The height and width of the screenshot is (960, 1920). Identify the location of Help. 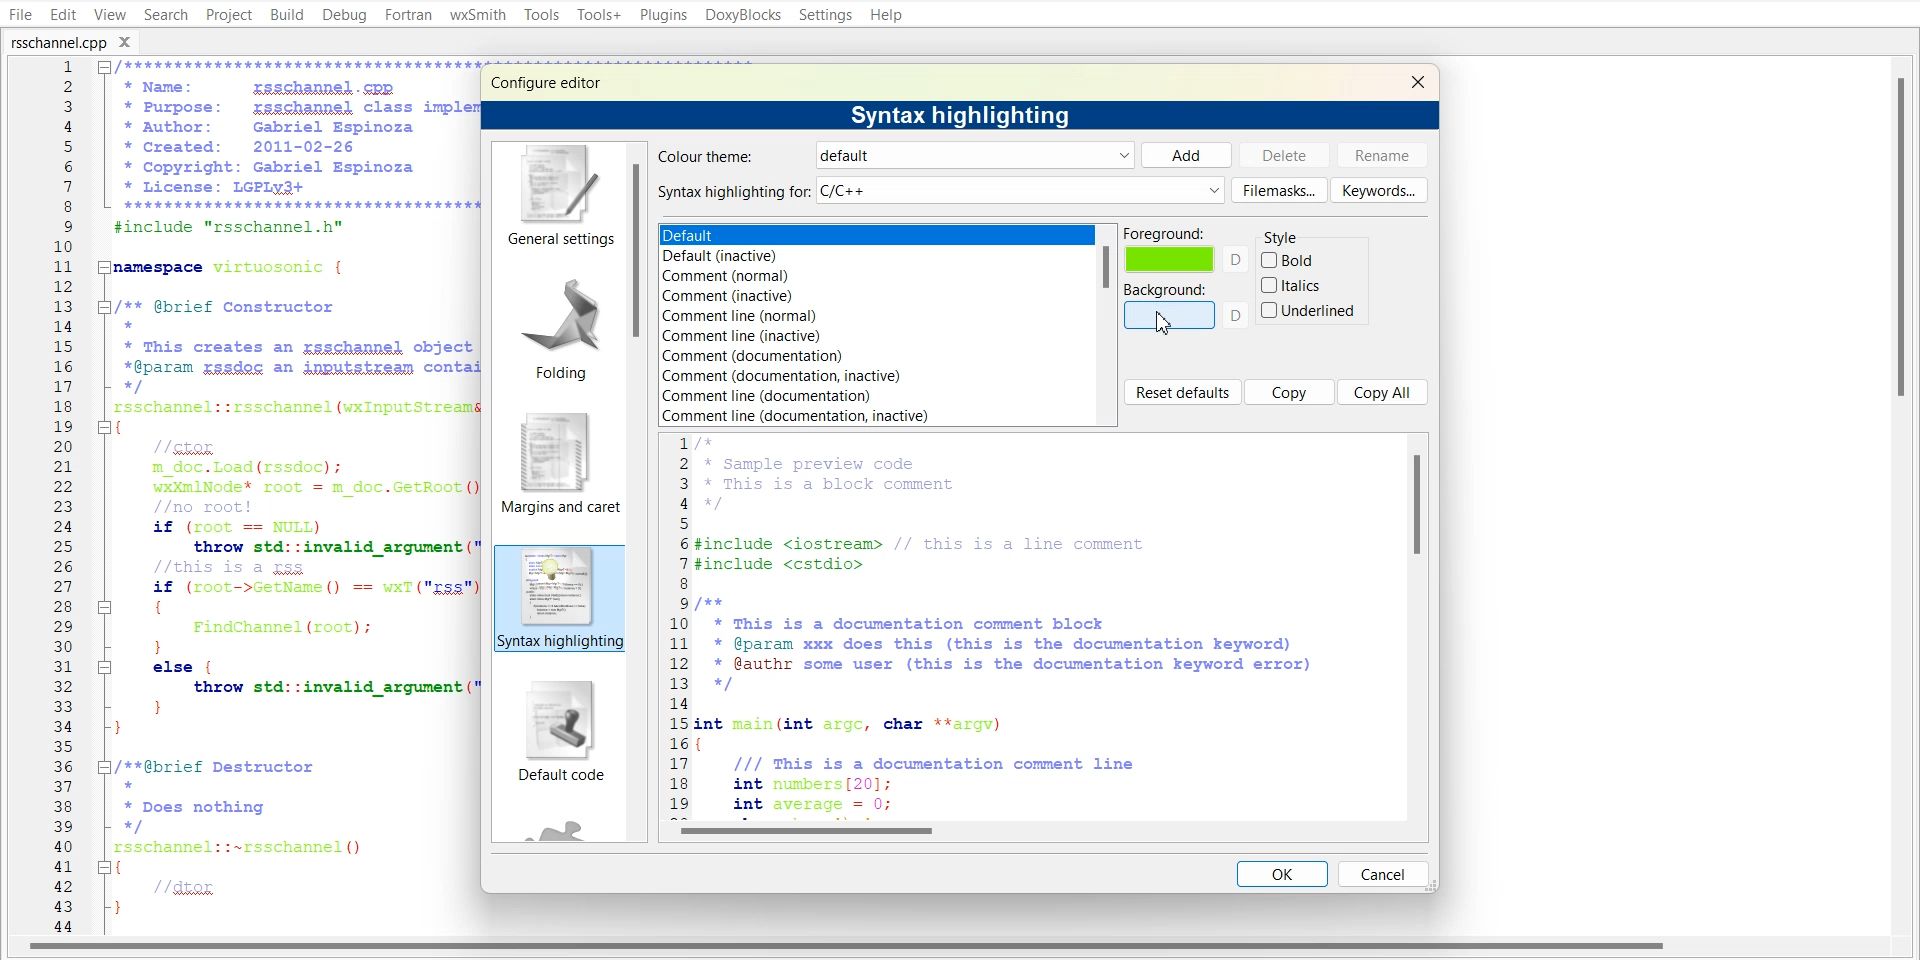
(887, 14).